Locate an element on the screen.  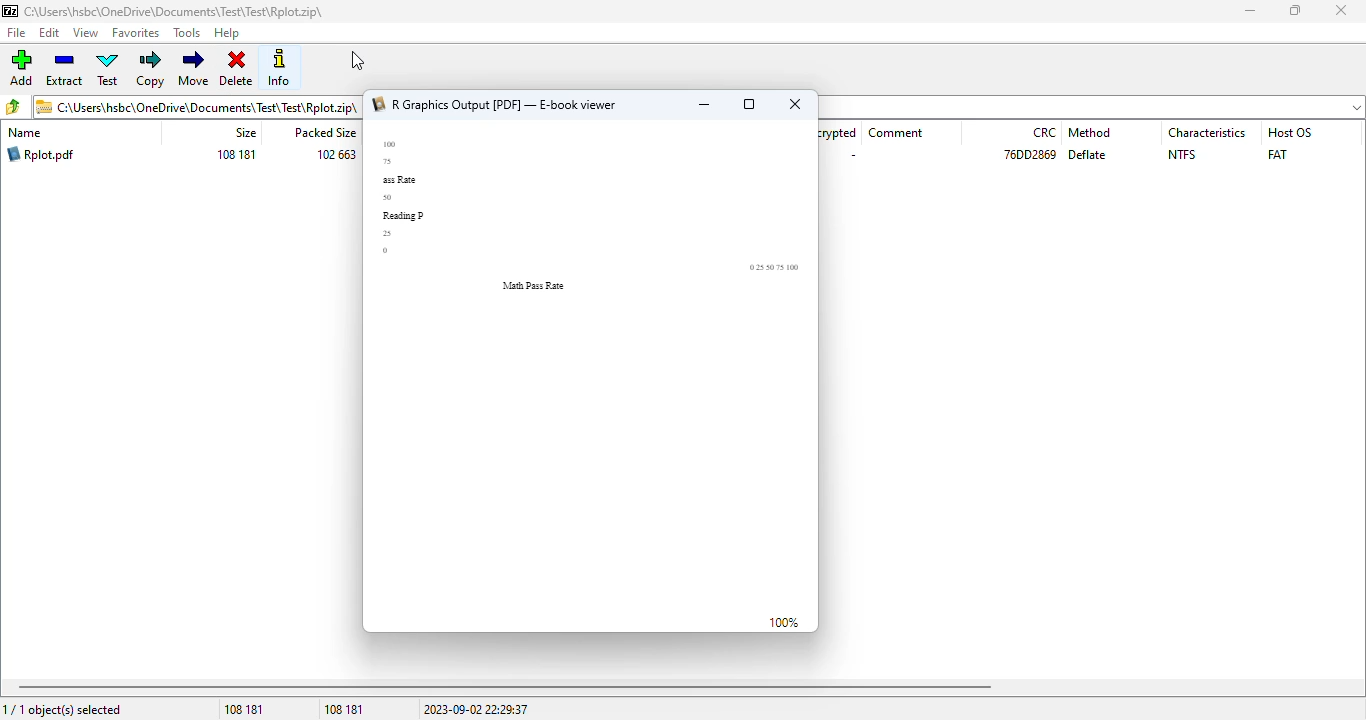
view is located at coordinates (85, 33).